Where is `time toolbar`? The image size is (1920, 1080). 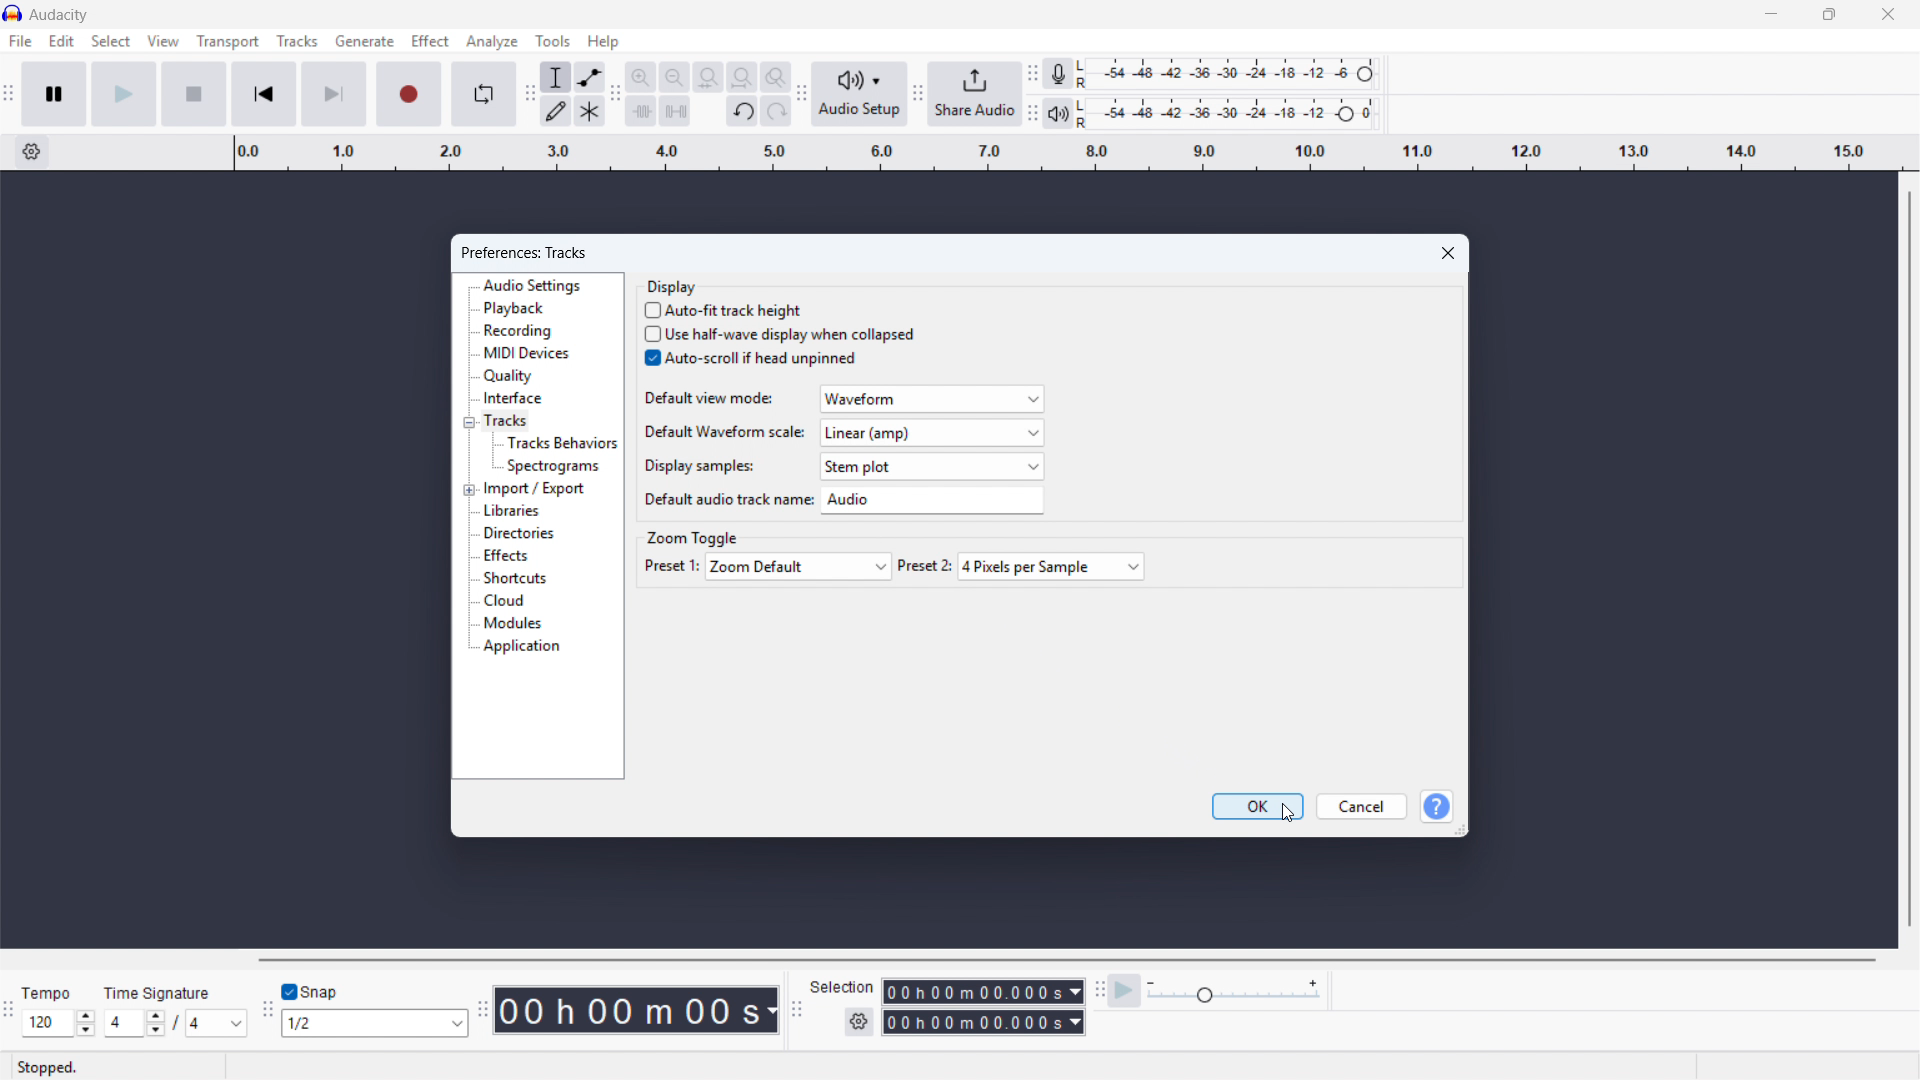 time toolbar is located at coordinates (480, 1011).